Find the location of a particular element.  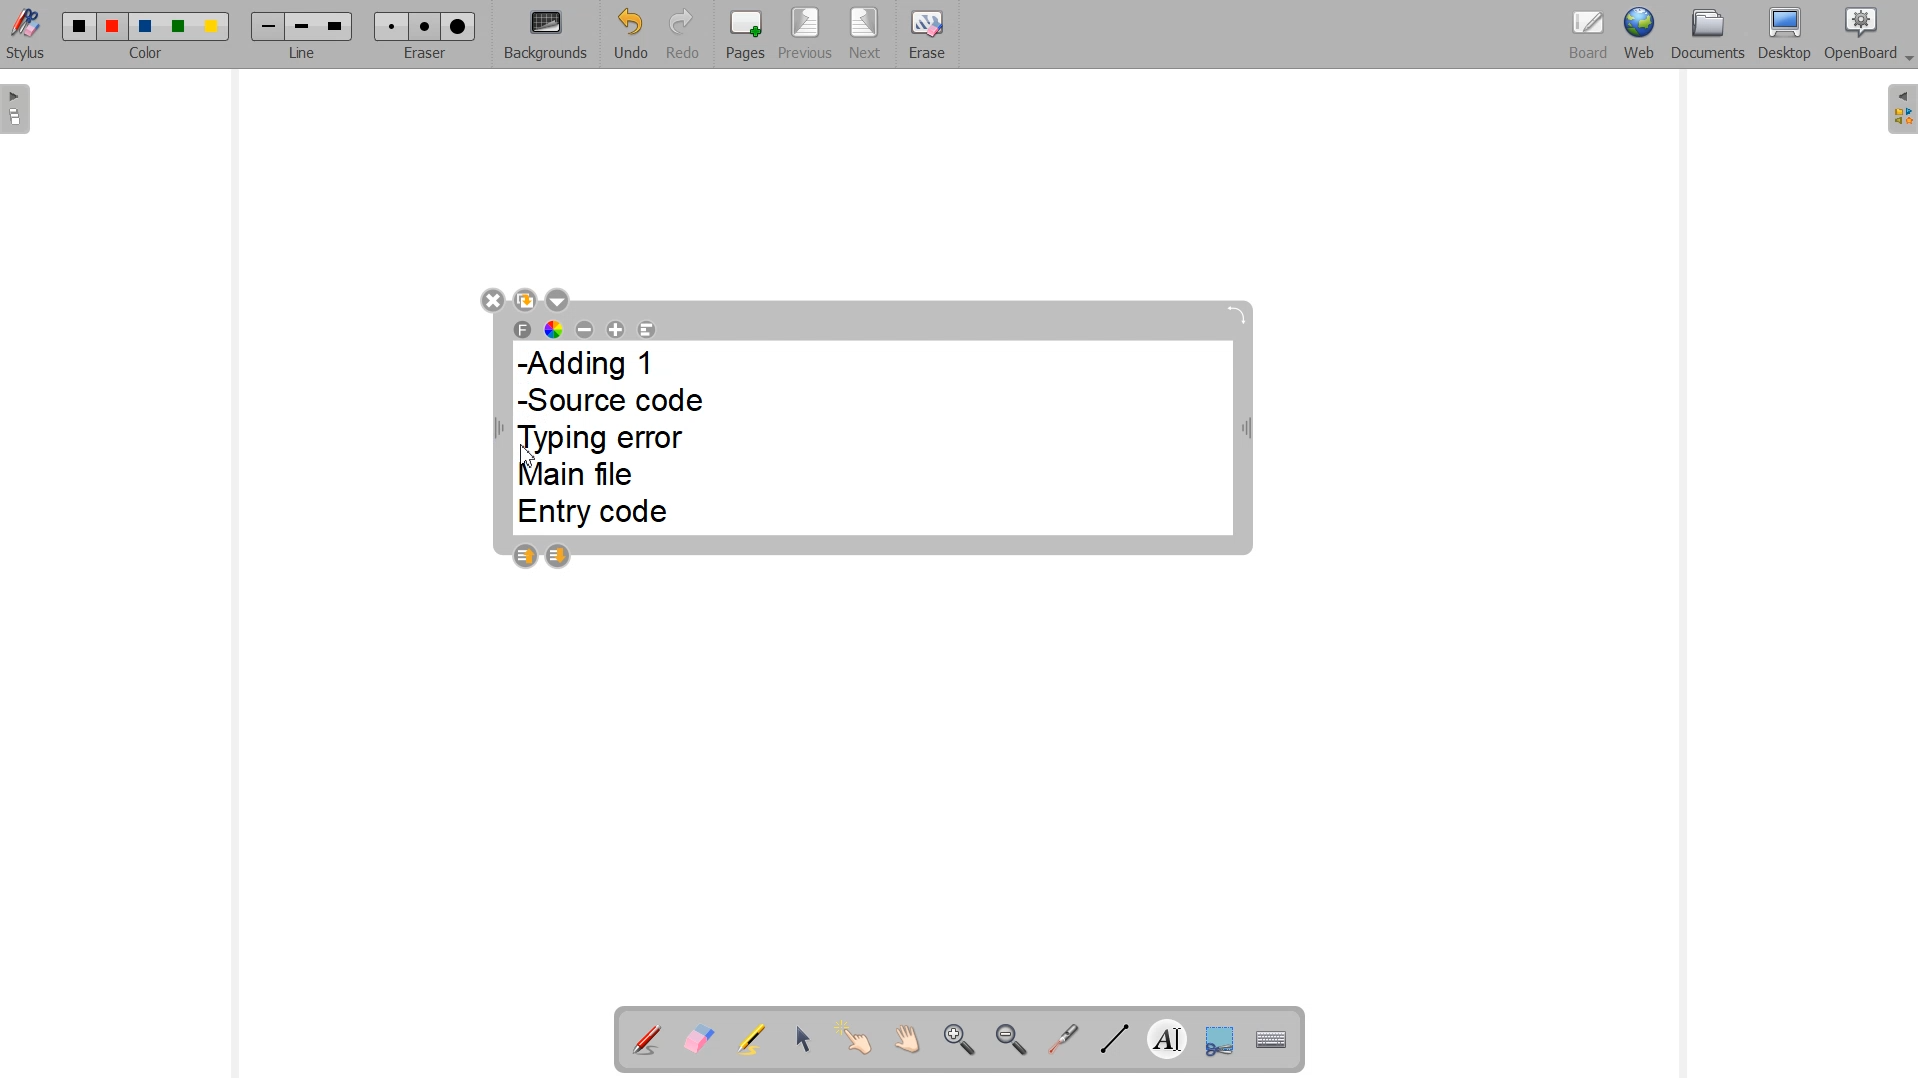

Highlight is located at coordinates (753, 1038).